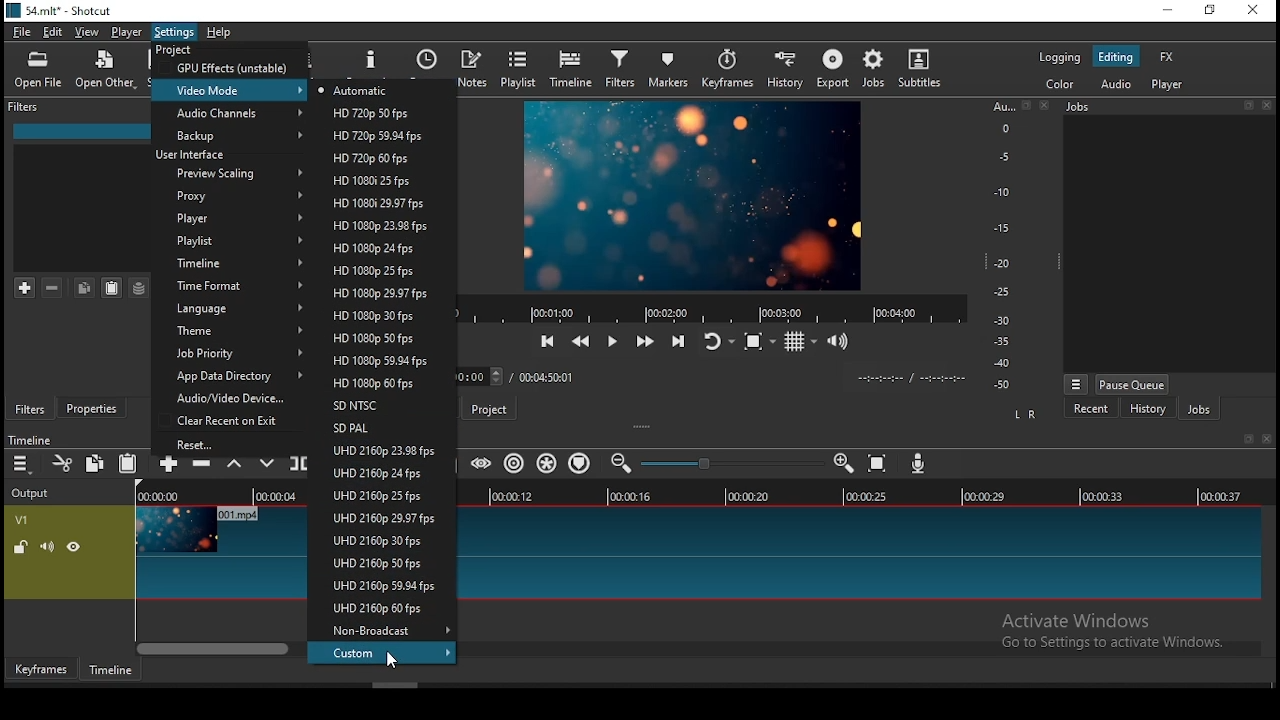  I want to click on resolution option, so click(379, 609).